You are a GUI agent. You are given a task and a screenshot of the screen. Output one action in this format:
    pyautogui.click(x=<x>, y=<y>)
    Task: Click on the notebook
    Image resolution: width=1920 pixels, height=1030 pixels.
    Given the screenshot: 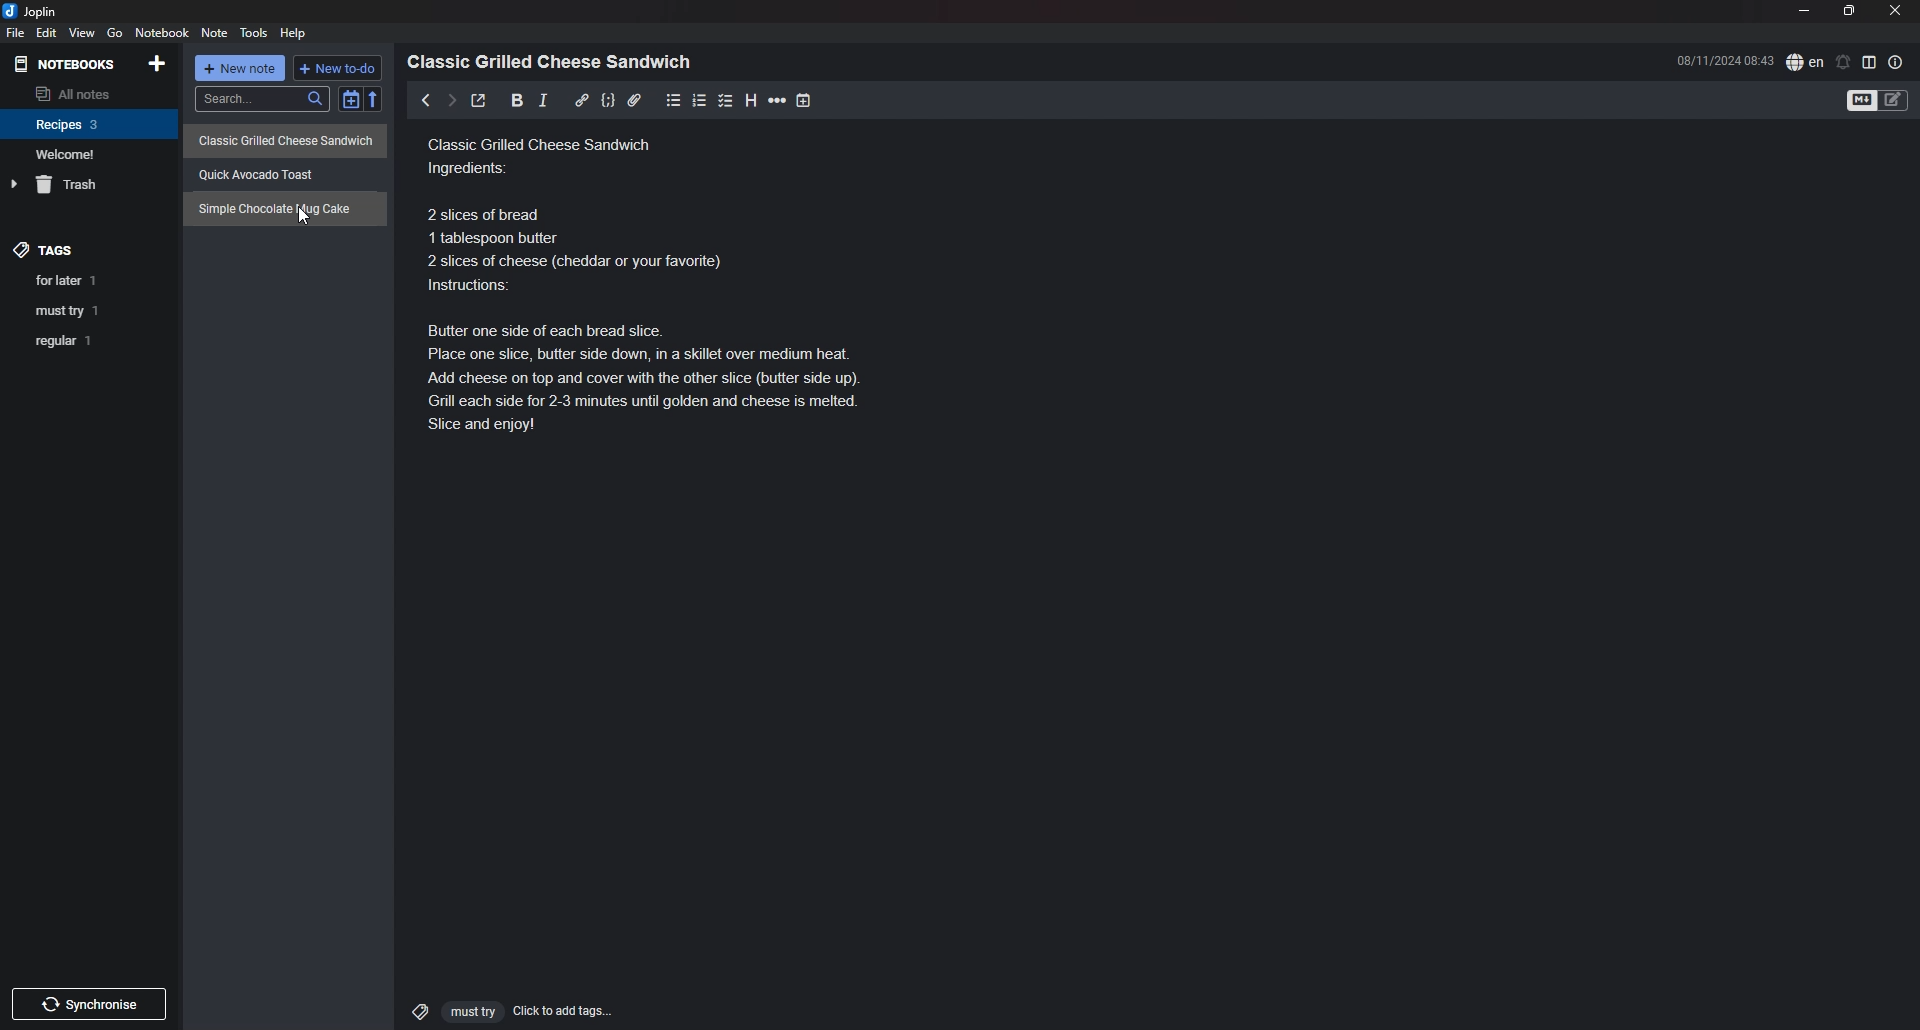 What is the action you would take?
    pyautogui.click(x=90, y=123)
    